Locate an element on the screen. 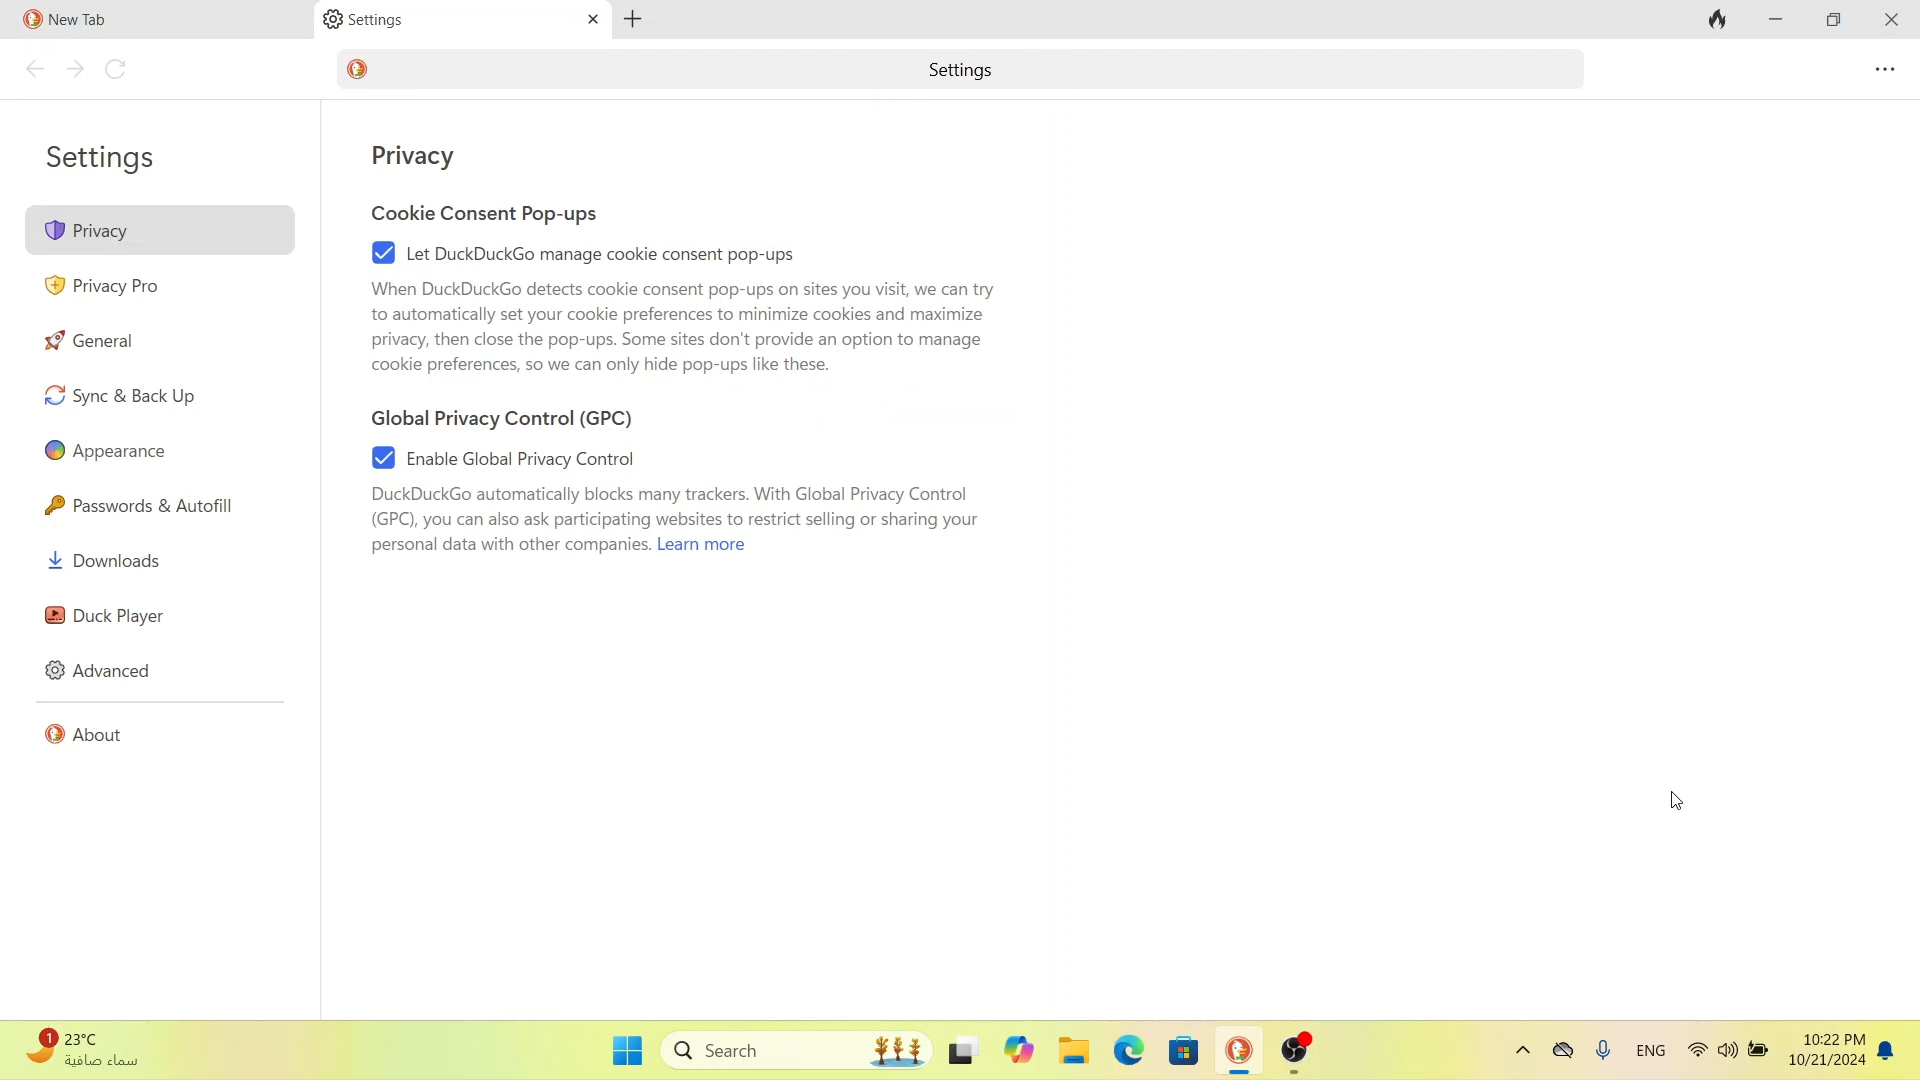  windows store is located at coordinates (1183, 1055).